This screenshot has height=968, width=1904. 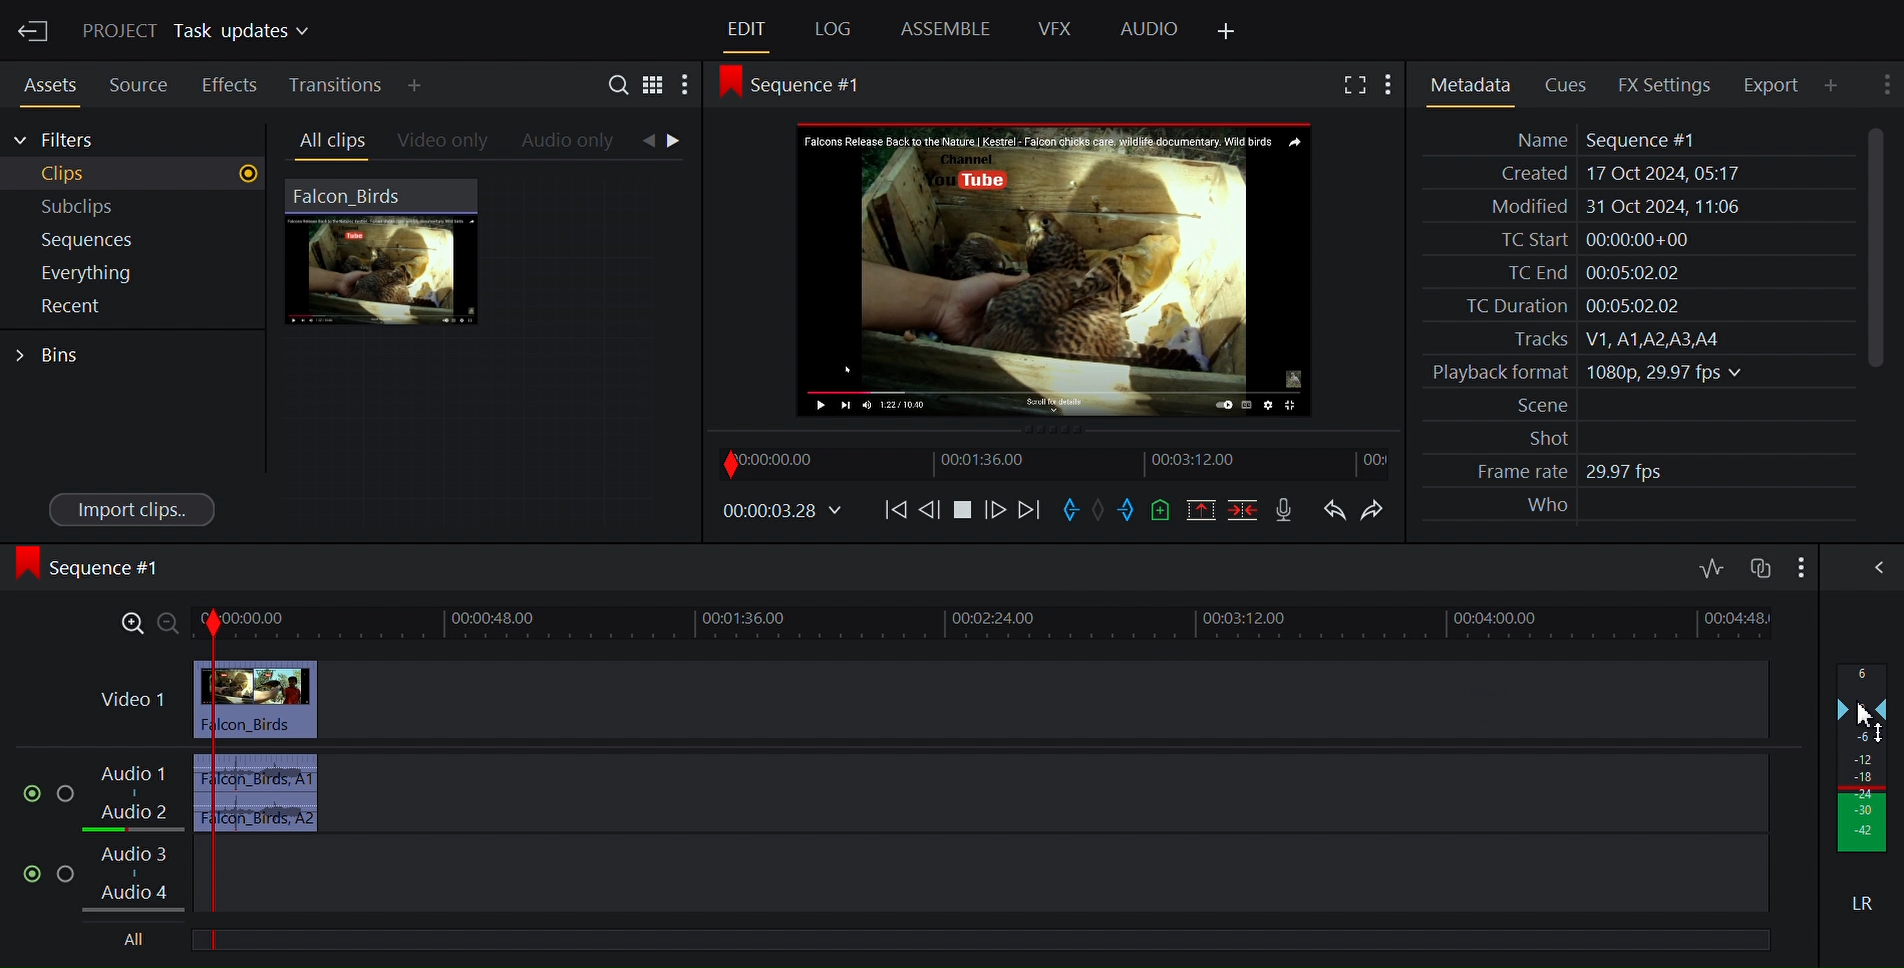 What do you see at coordinates (654, 83) in the screenshot?
I see `Toggle between list and tile view` at bounding box center [654, 83].